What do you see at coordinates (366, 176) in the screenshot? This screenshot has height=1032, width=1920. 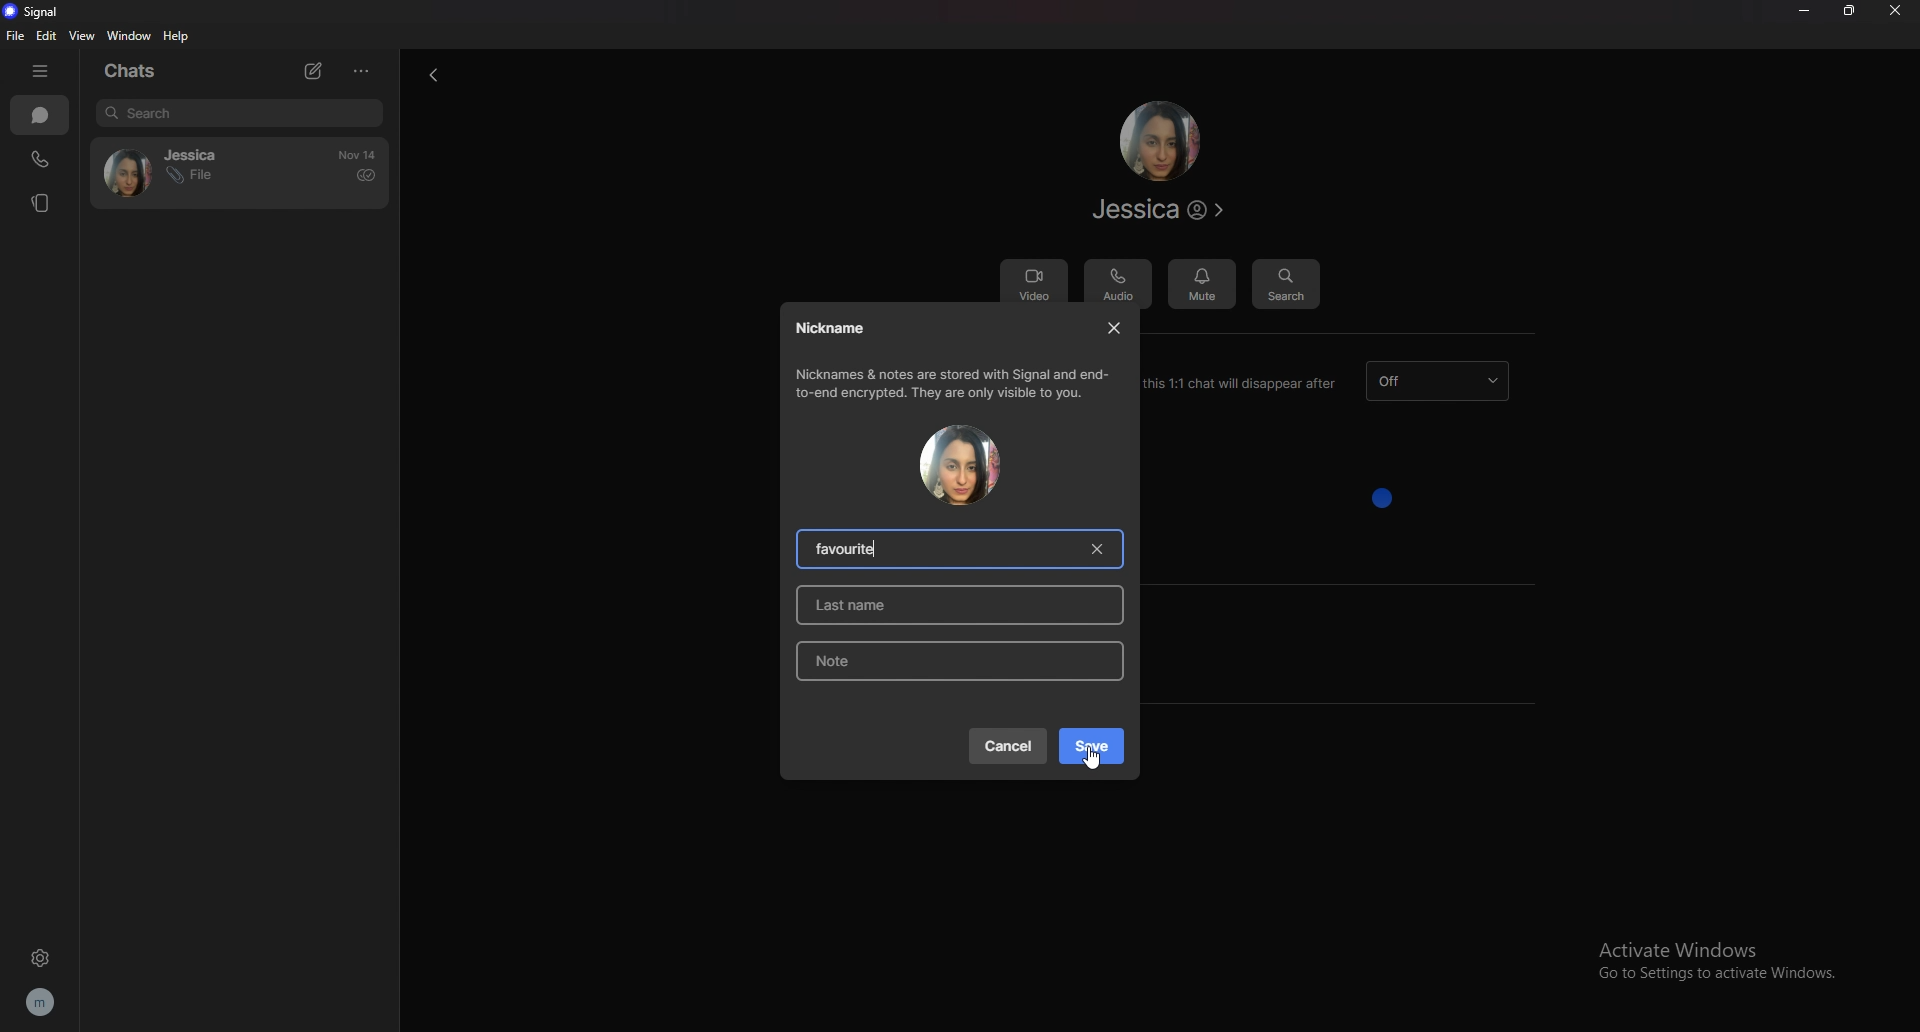 I see `delivered` at bounding box center [366, 176].